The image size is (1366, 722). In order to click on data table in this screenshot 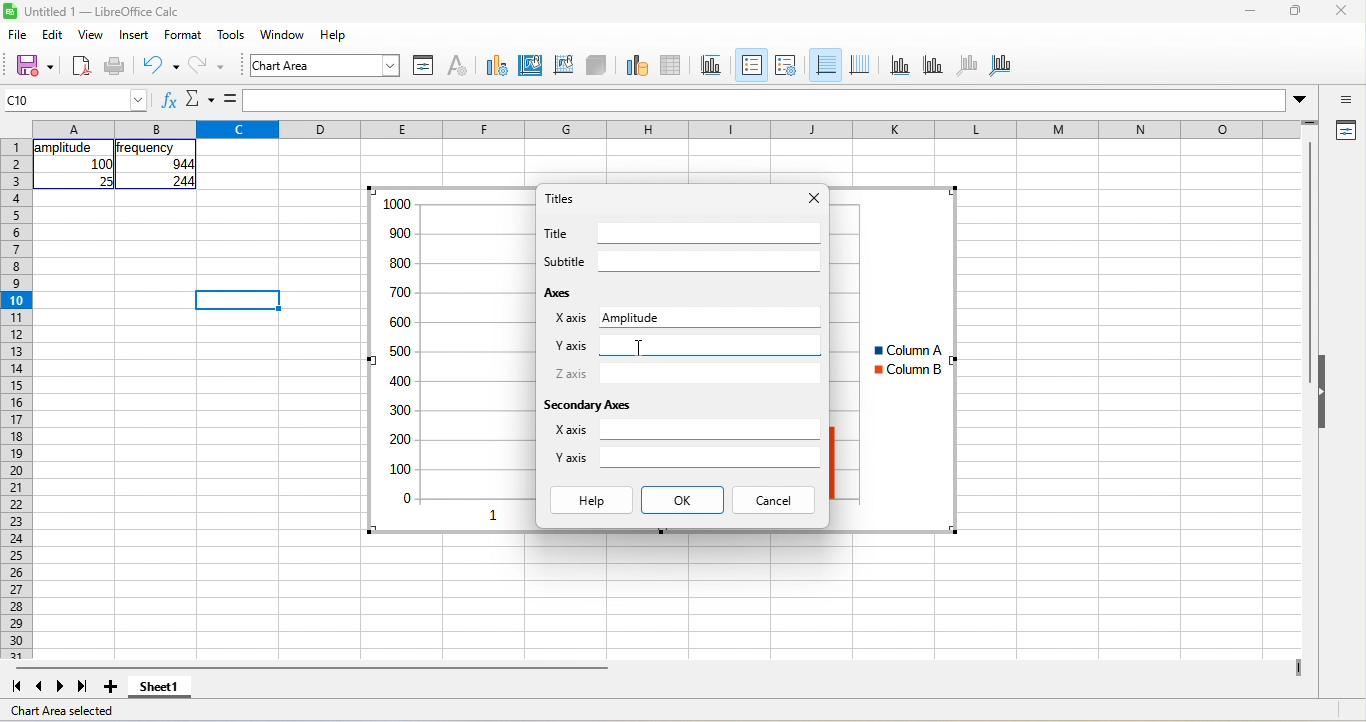, I will do `click(672, 66)`.